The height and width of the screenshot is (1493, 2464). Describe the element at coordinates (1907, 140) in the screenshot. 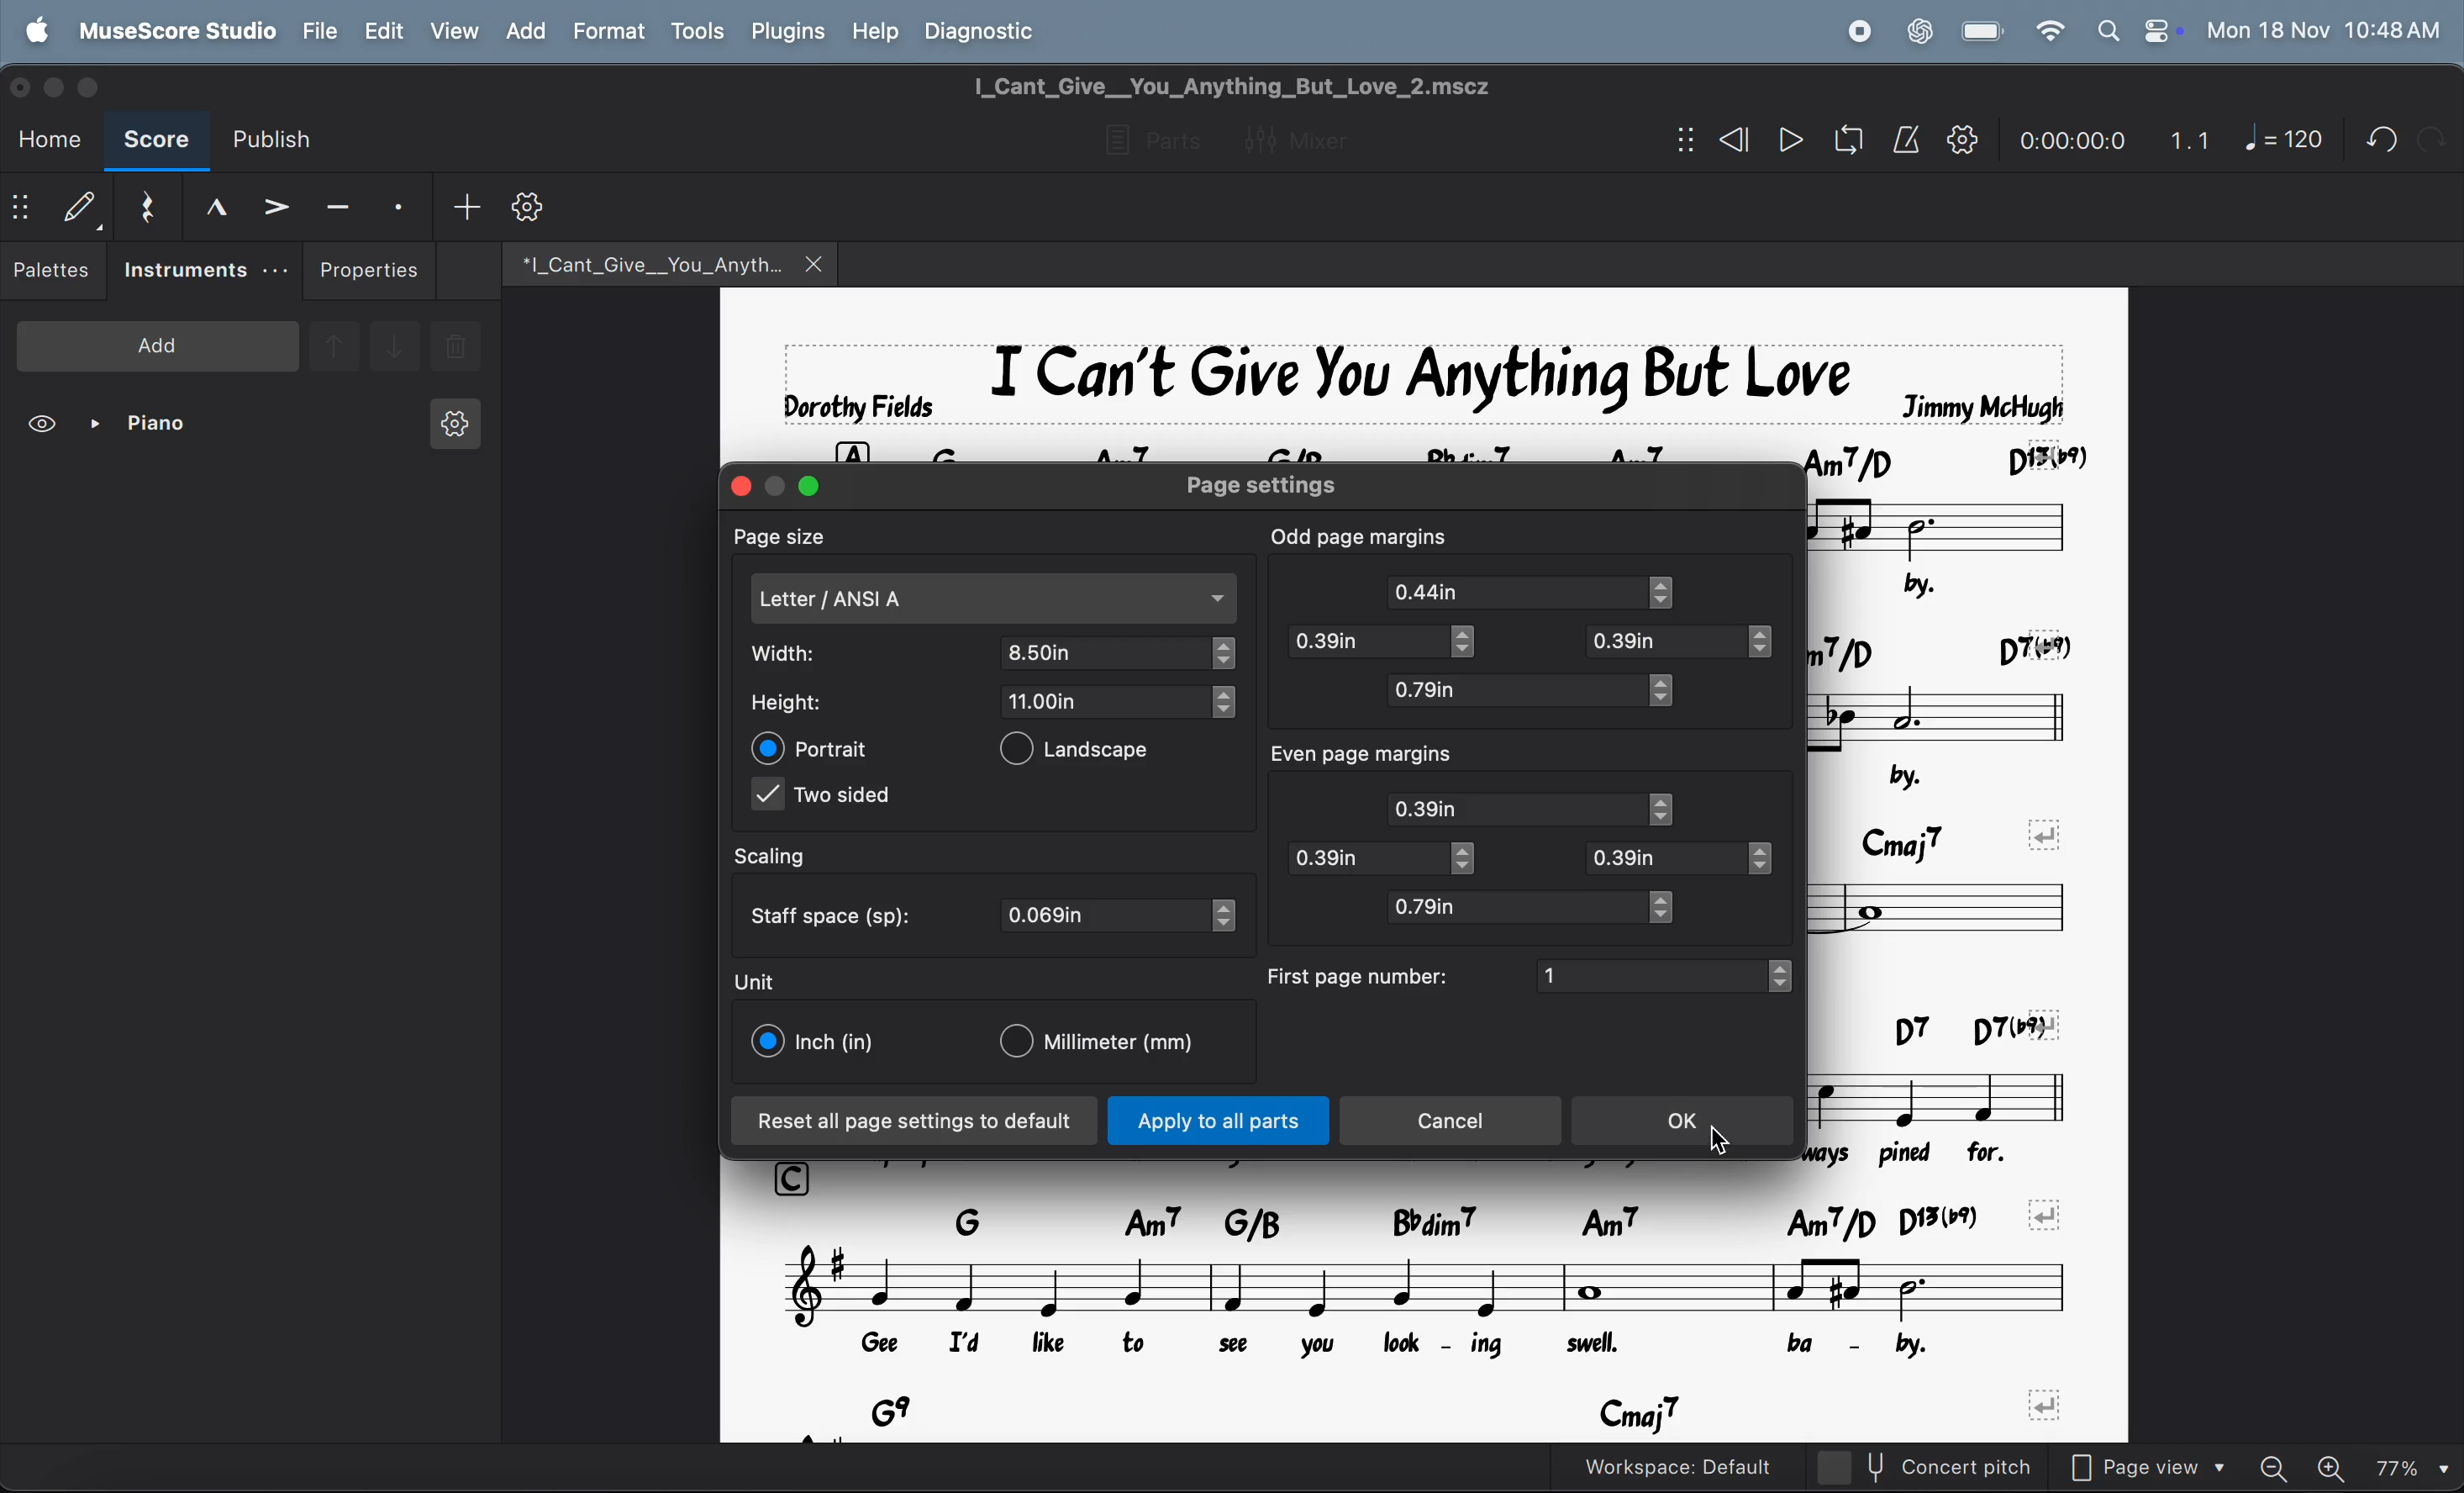

I see `metronome` at that location.